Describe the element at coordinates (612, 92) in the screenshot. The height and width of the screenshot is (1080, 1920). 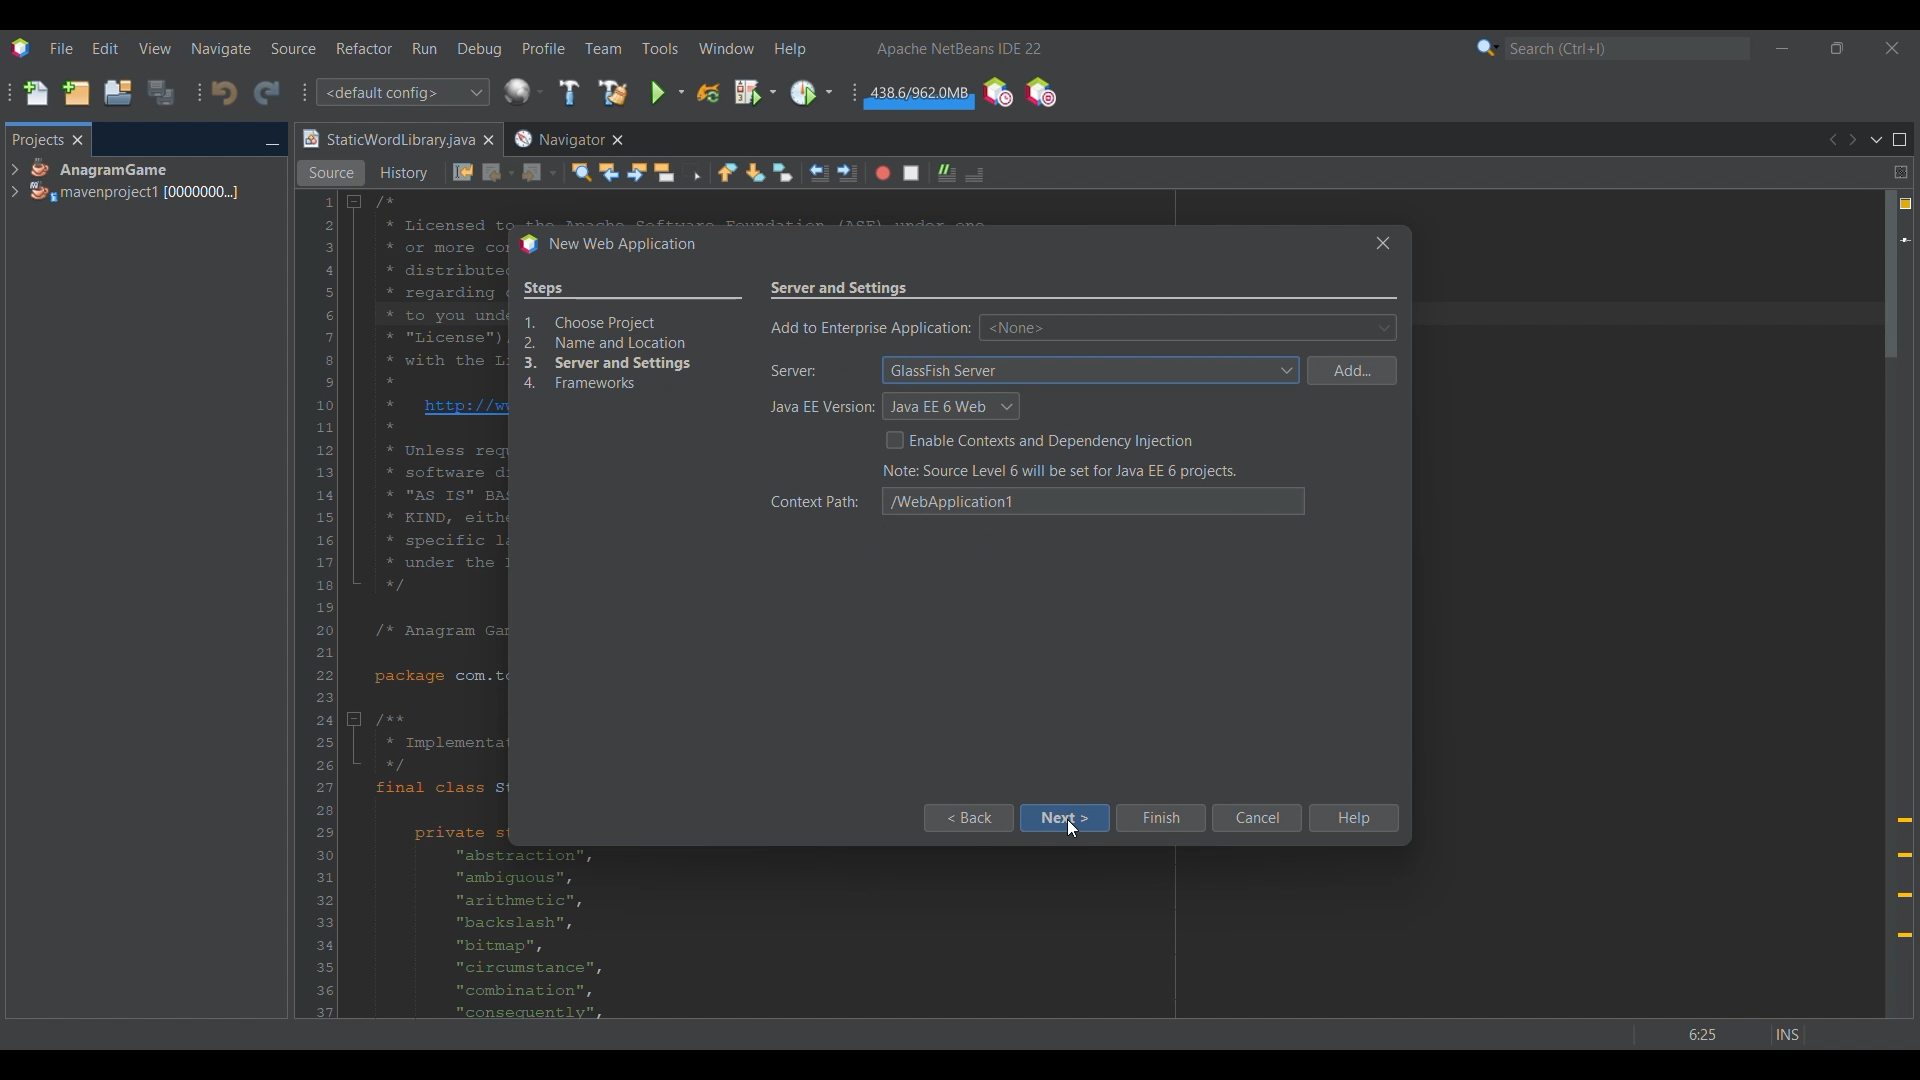
I see `Clean and build main project` at that location.